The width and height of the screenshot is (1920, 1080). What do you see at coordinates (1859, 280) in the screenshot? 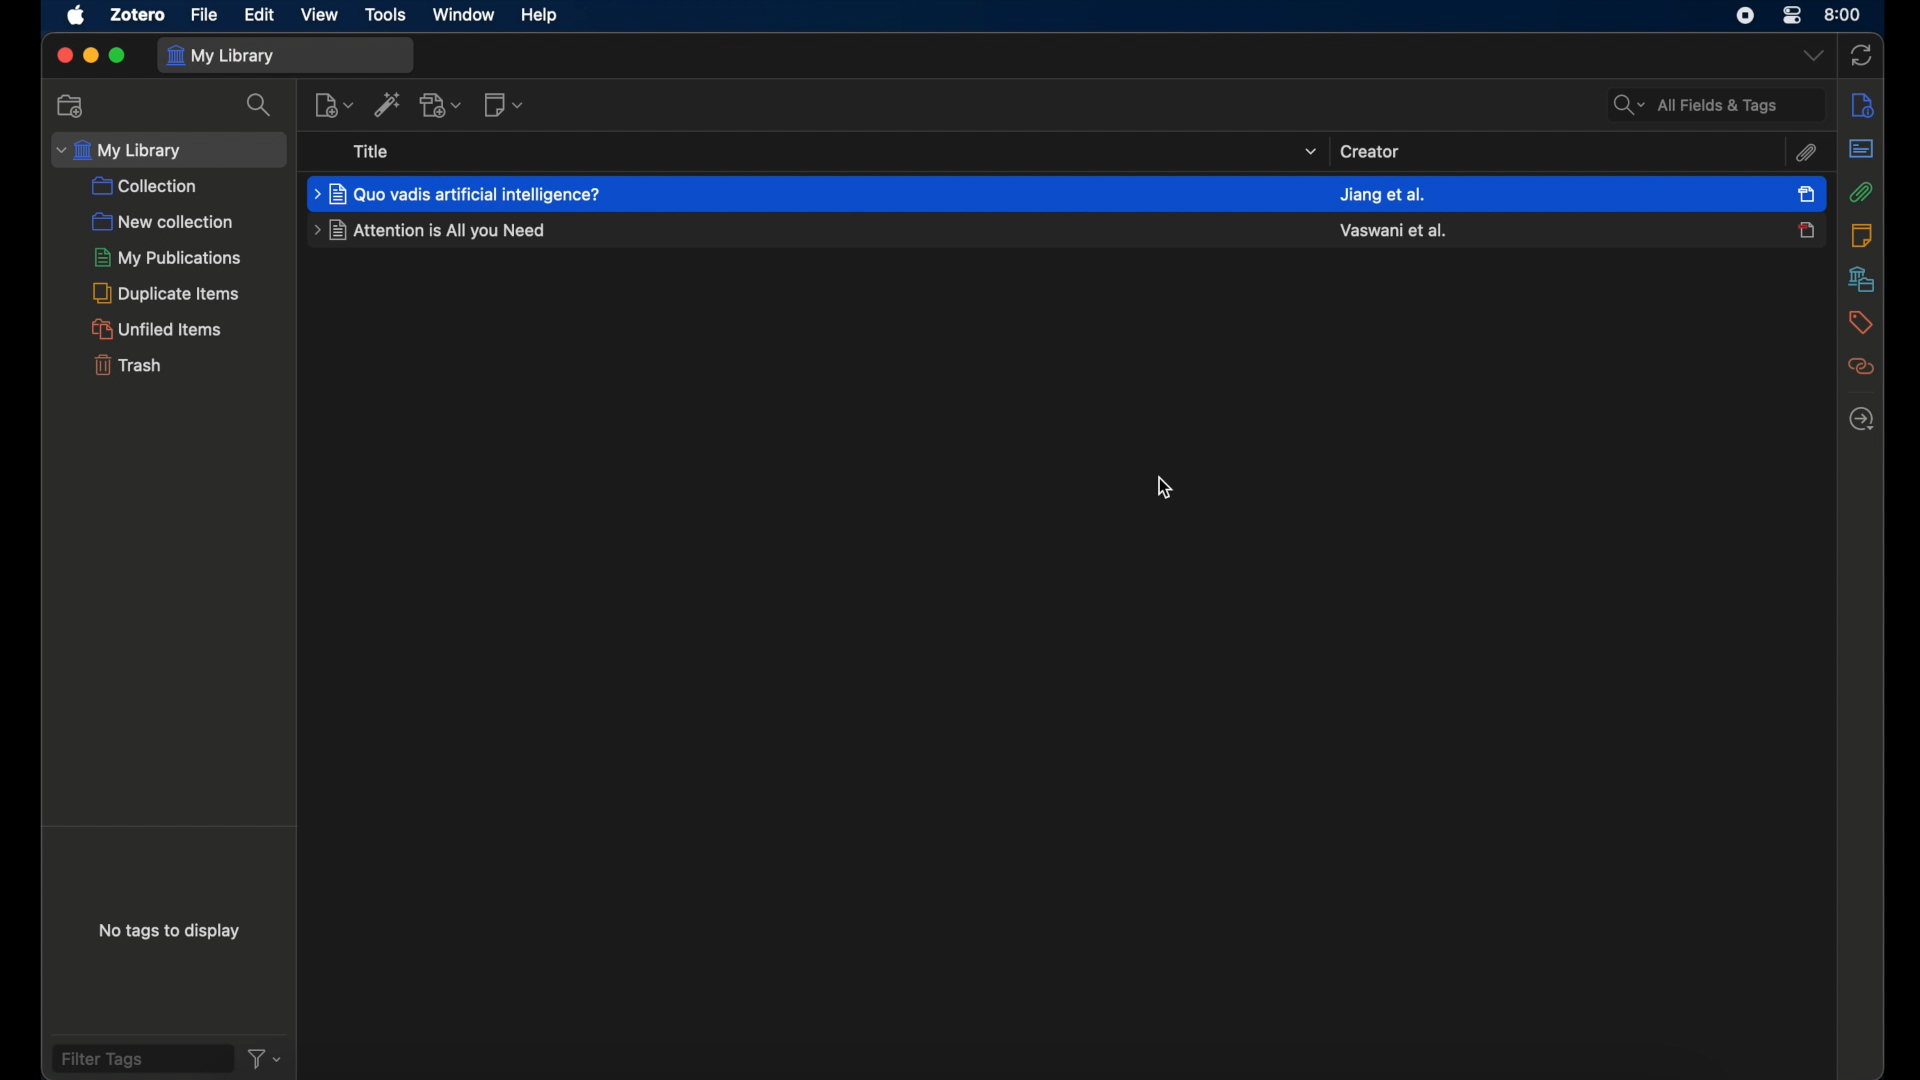
I see `libraries and collections` at bounding box center [1859, 280].